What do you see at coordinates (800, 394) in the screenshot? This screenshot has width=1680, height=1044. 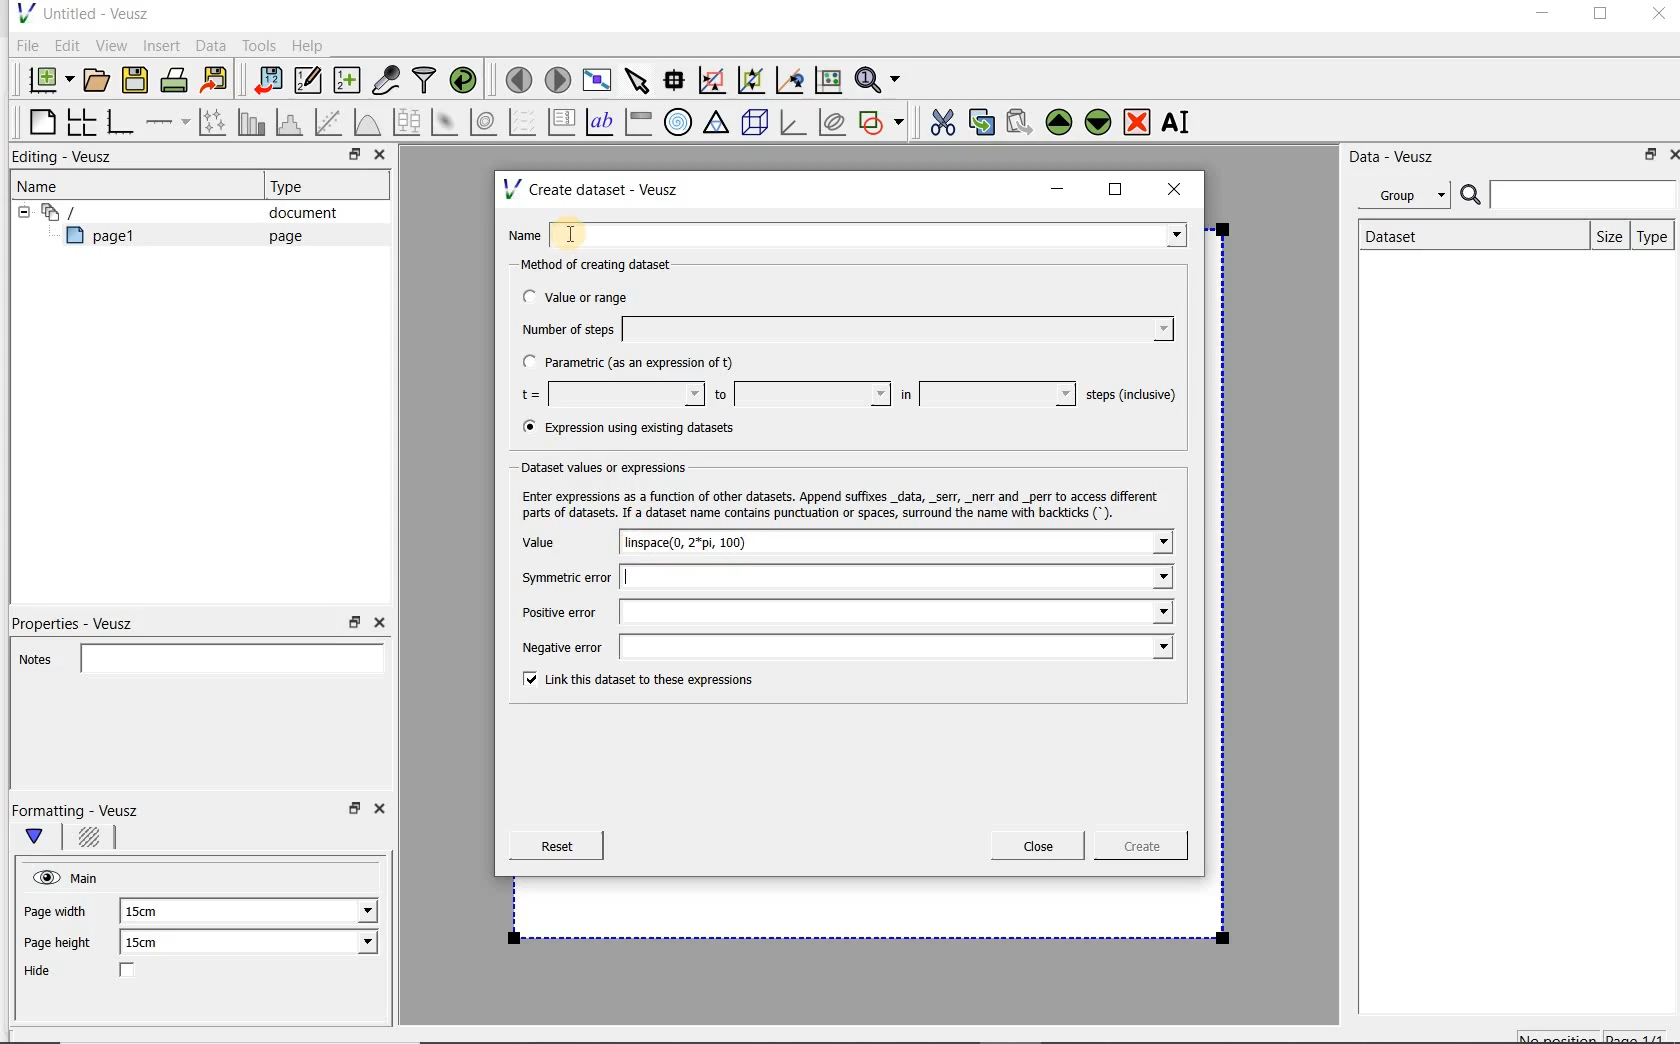 I see `to` at bounding box center [800, 394].